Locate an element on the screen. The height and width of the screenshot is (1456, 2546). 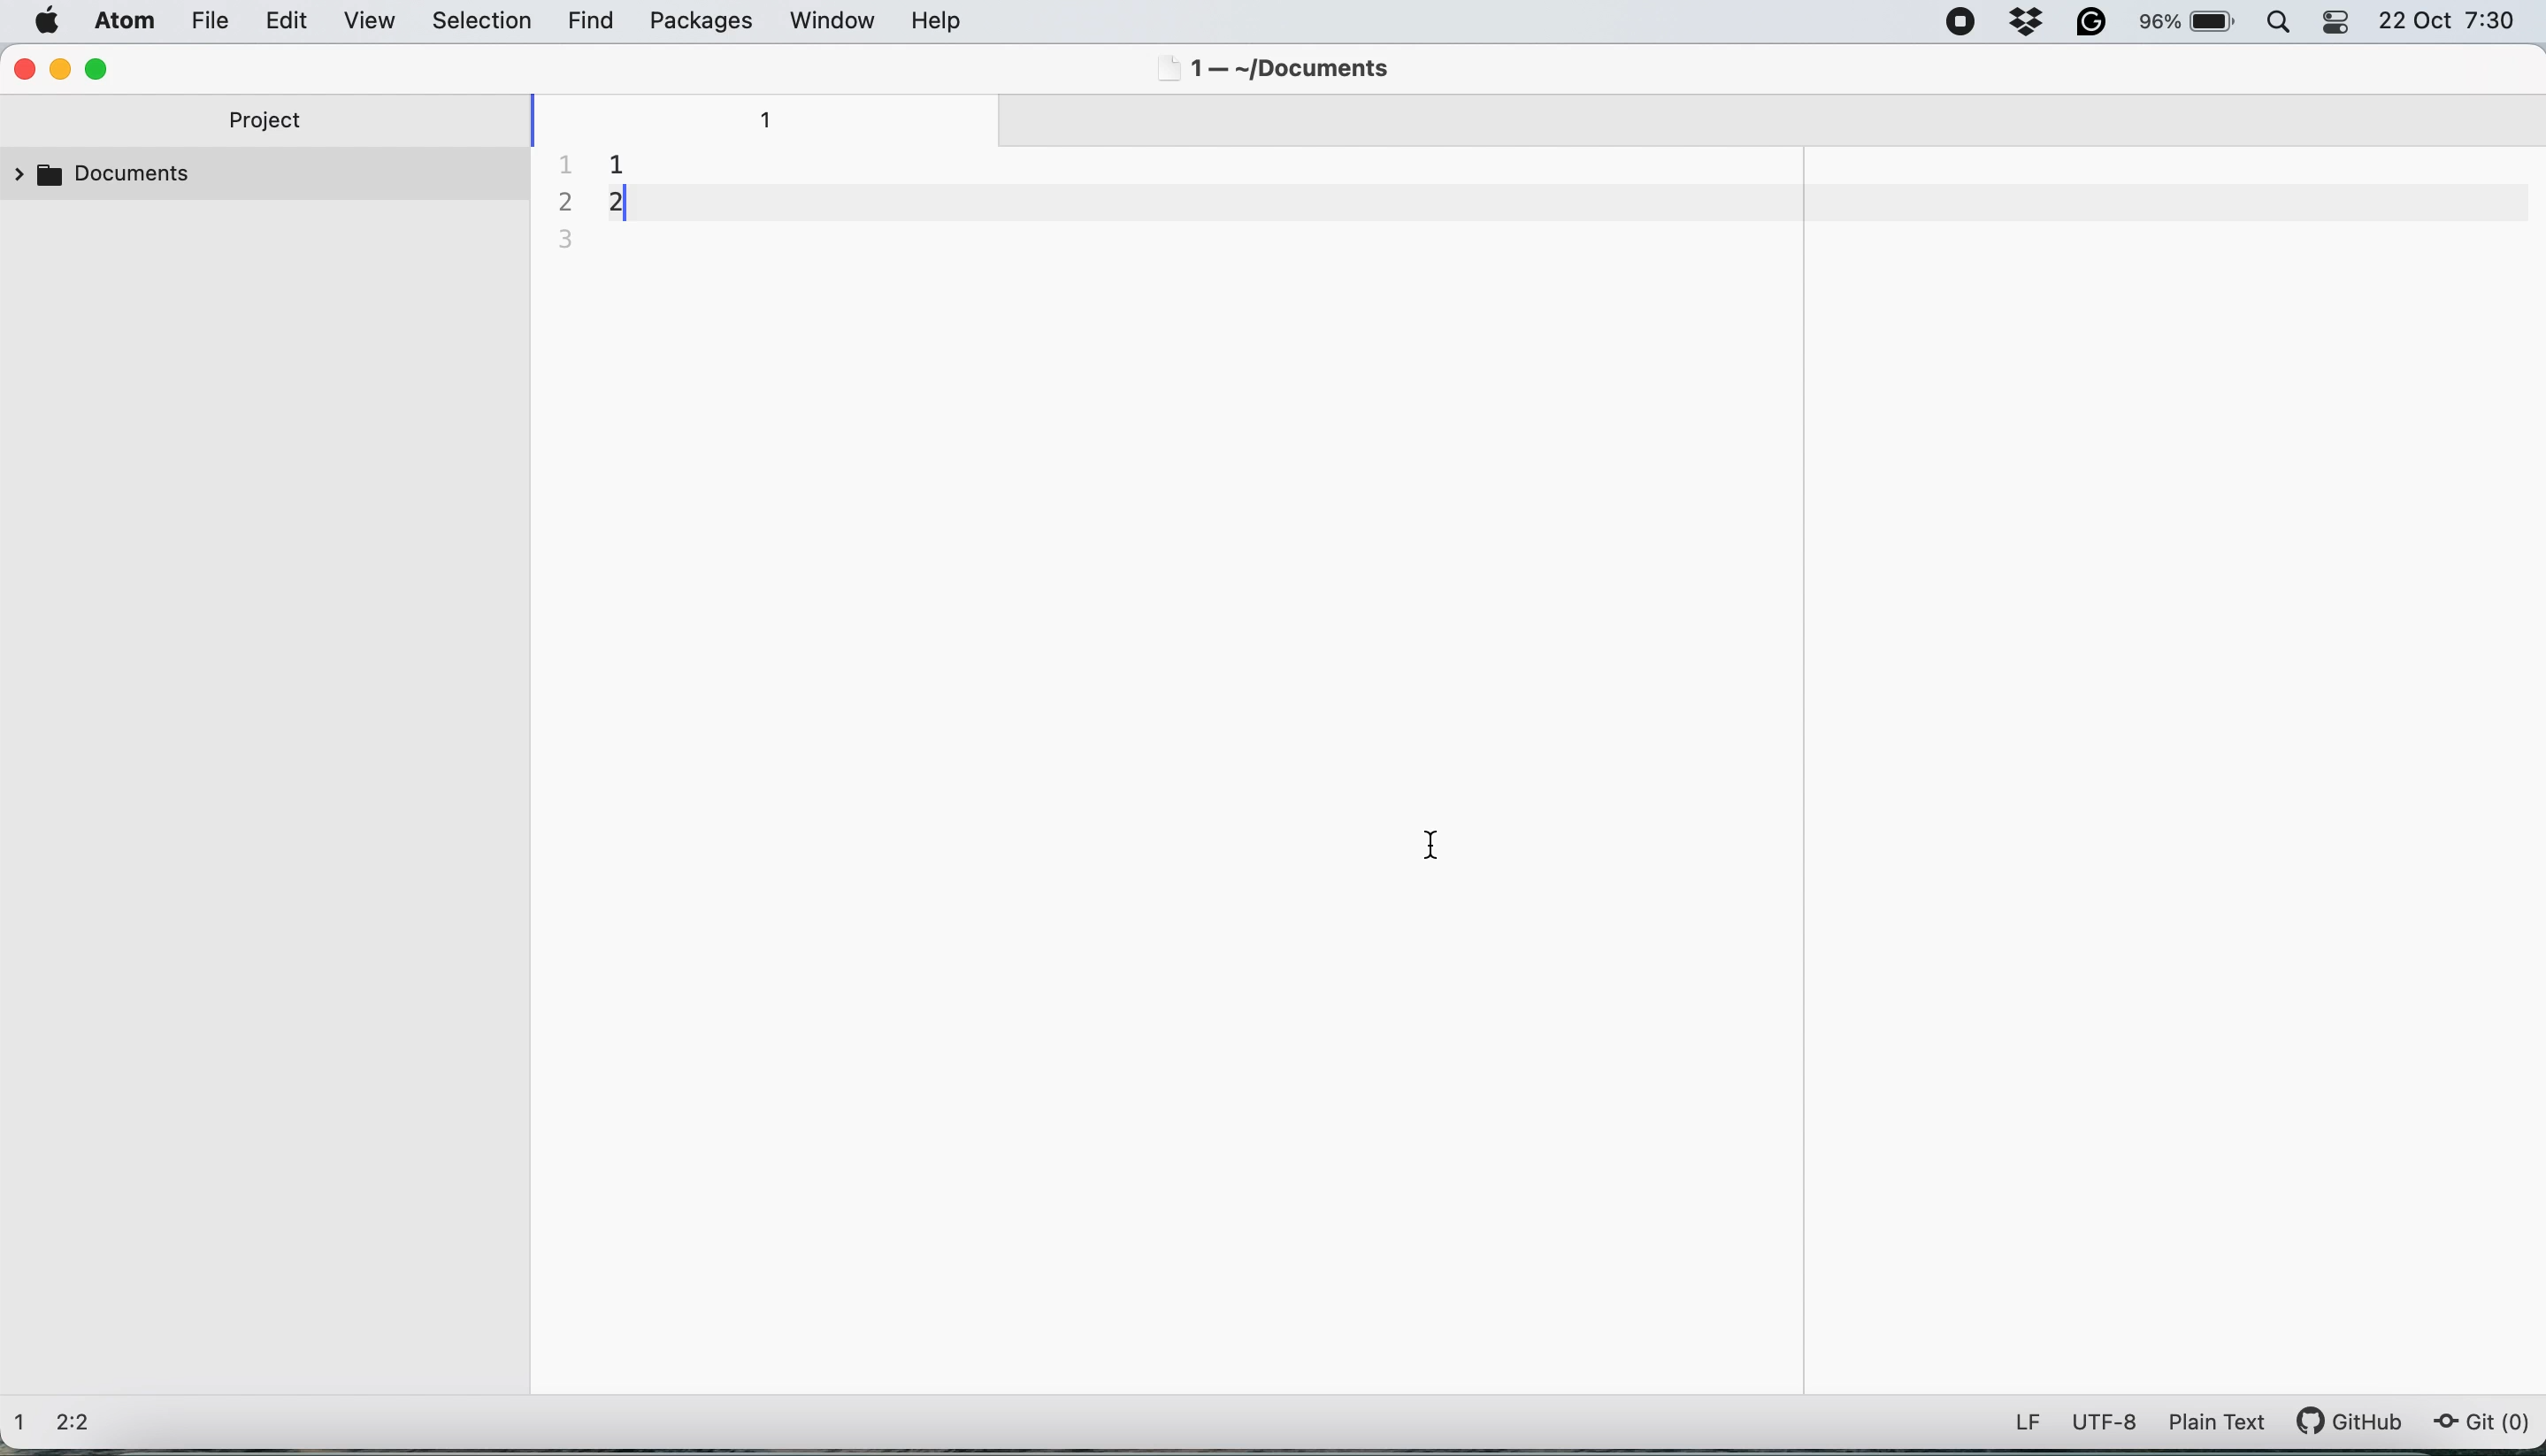
project is located at coordinates (268, 123).